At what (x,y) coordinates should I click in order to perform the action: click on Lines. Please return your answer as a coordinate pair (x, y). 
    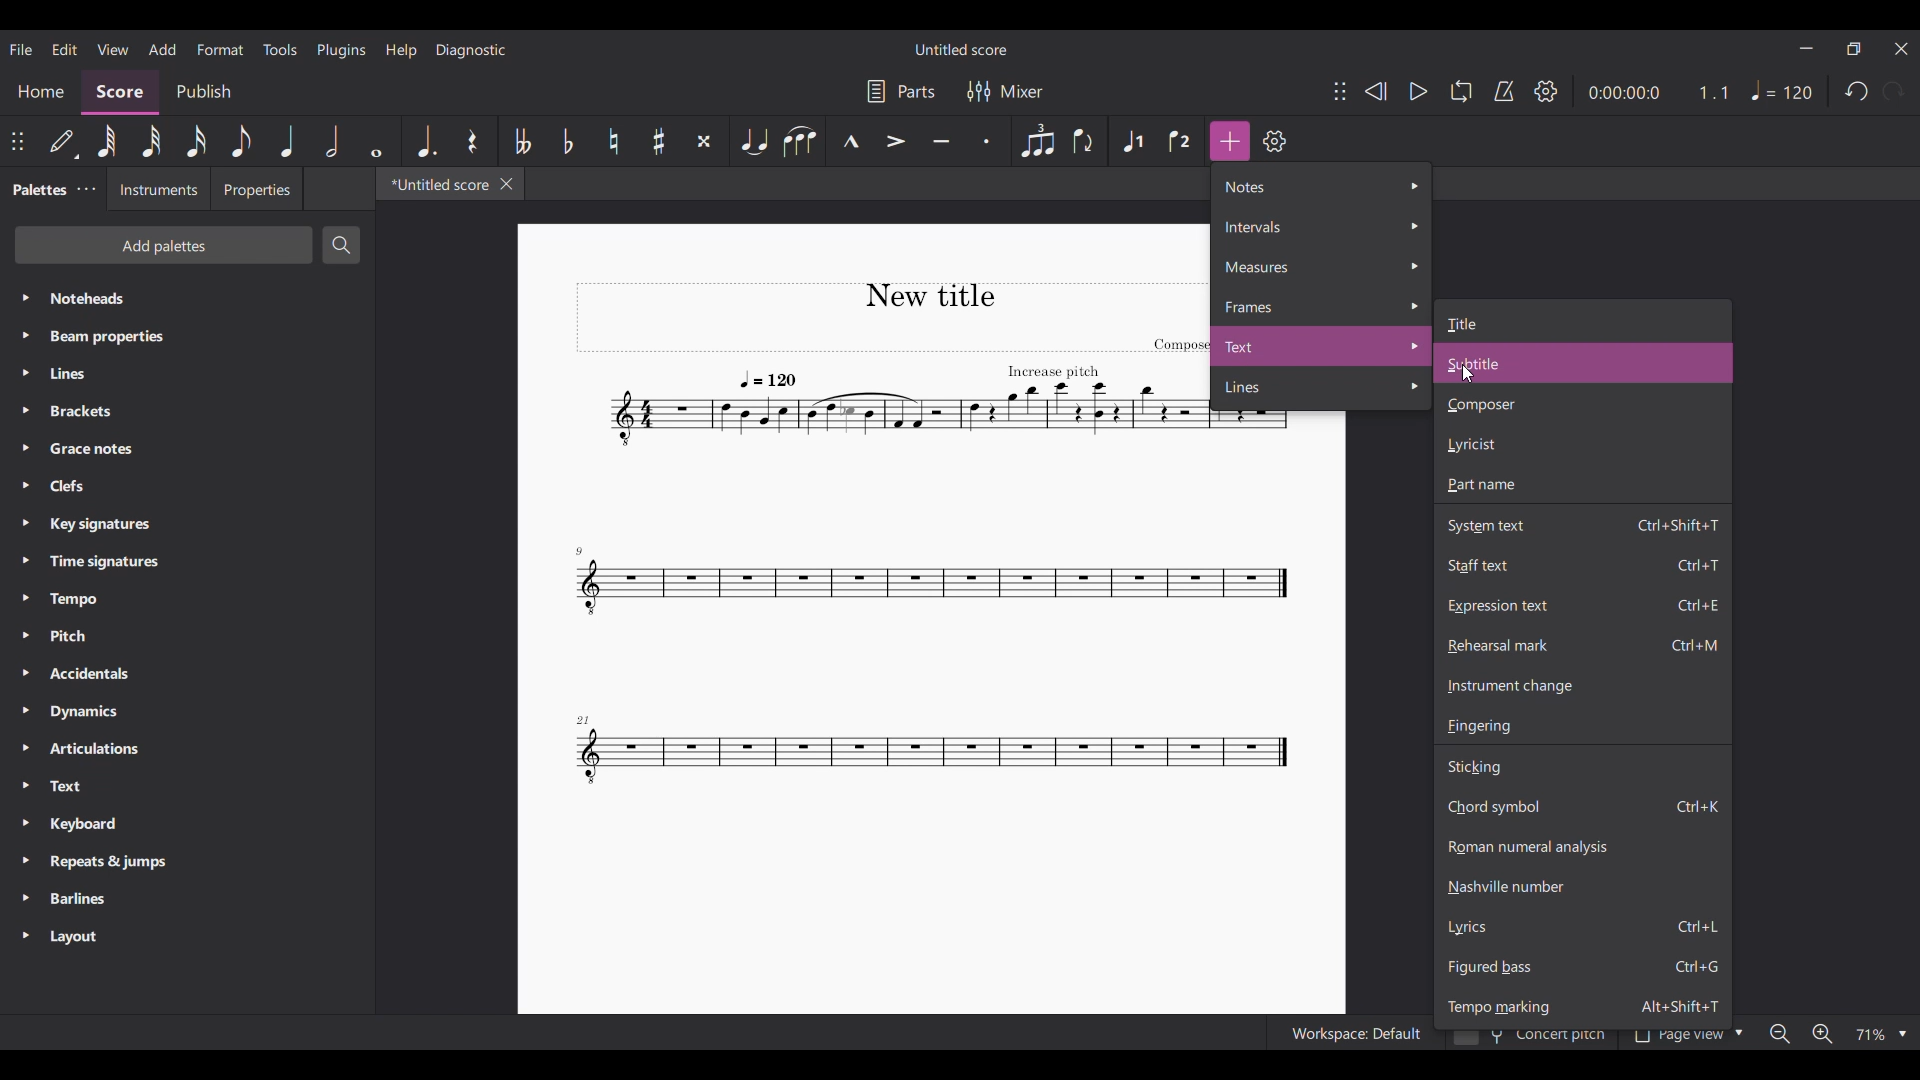
    Looking at the image, I should click on (187, 373).